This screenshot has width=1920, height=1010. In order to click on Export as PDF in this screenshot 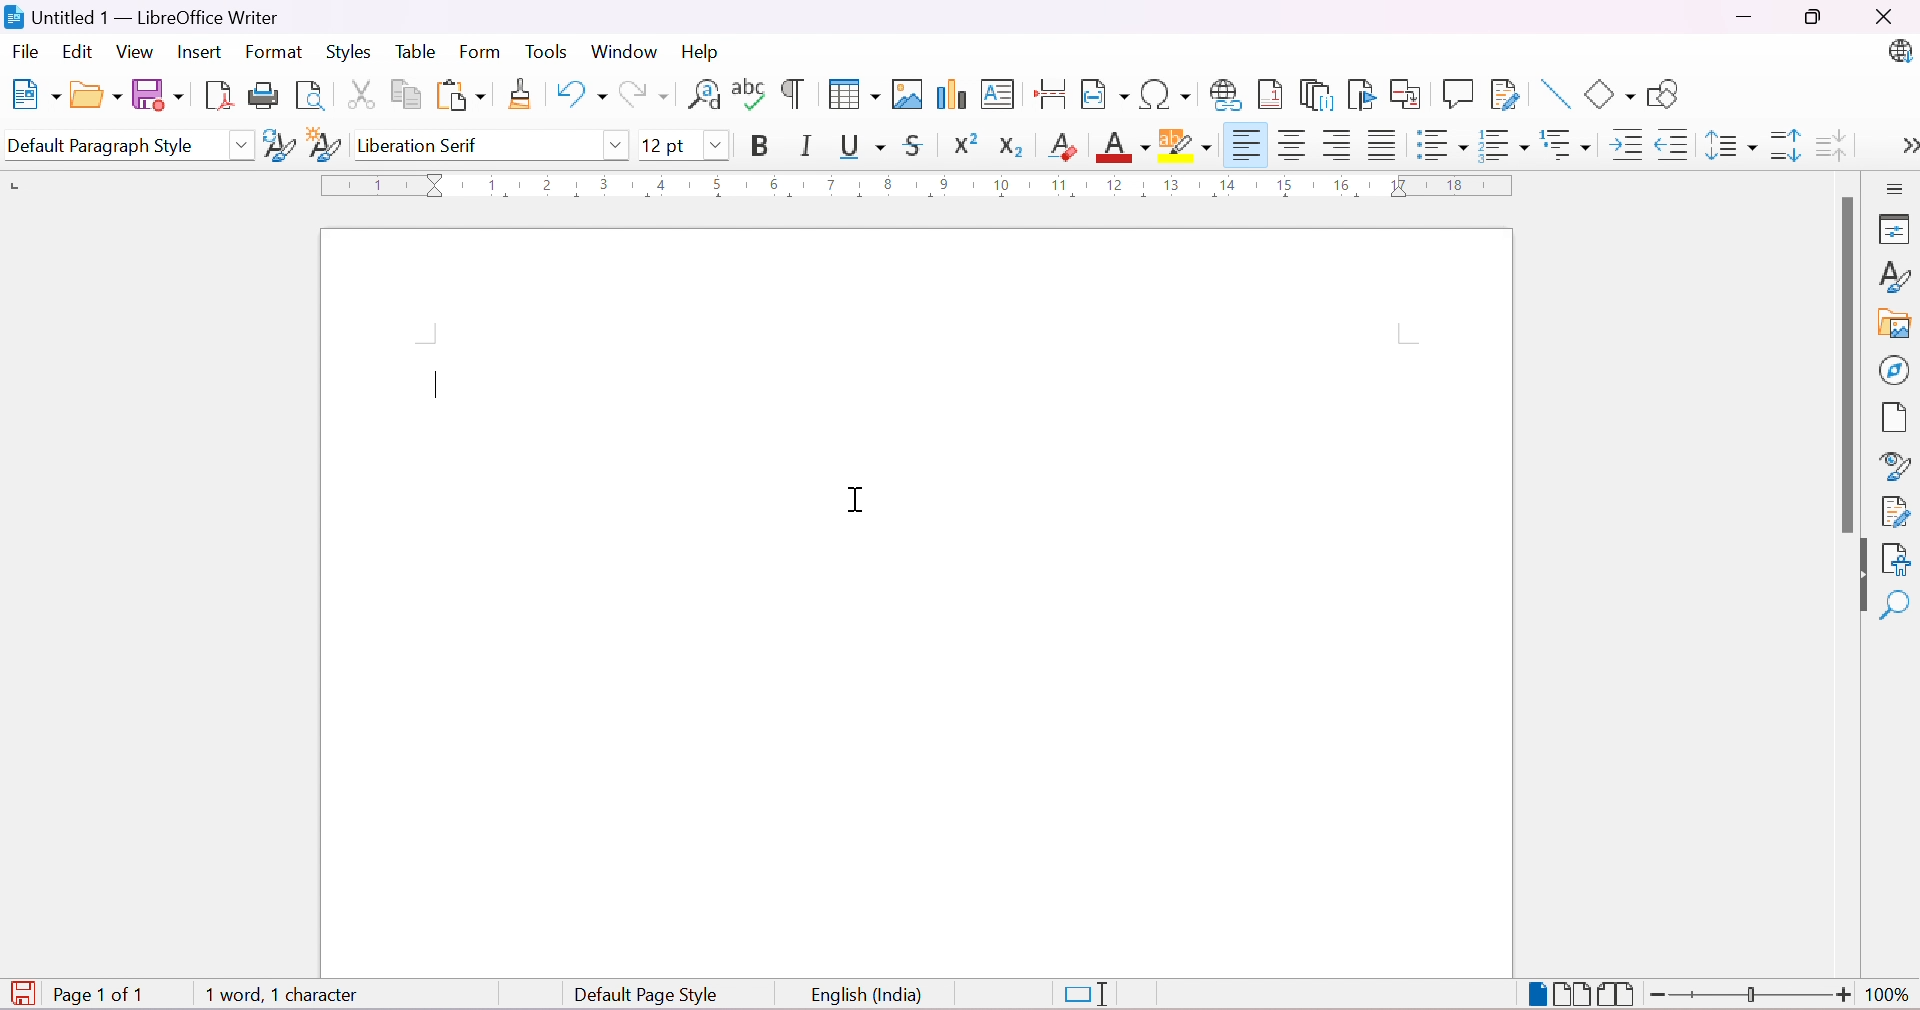, I will do `click(215, 98)`.